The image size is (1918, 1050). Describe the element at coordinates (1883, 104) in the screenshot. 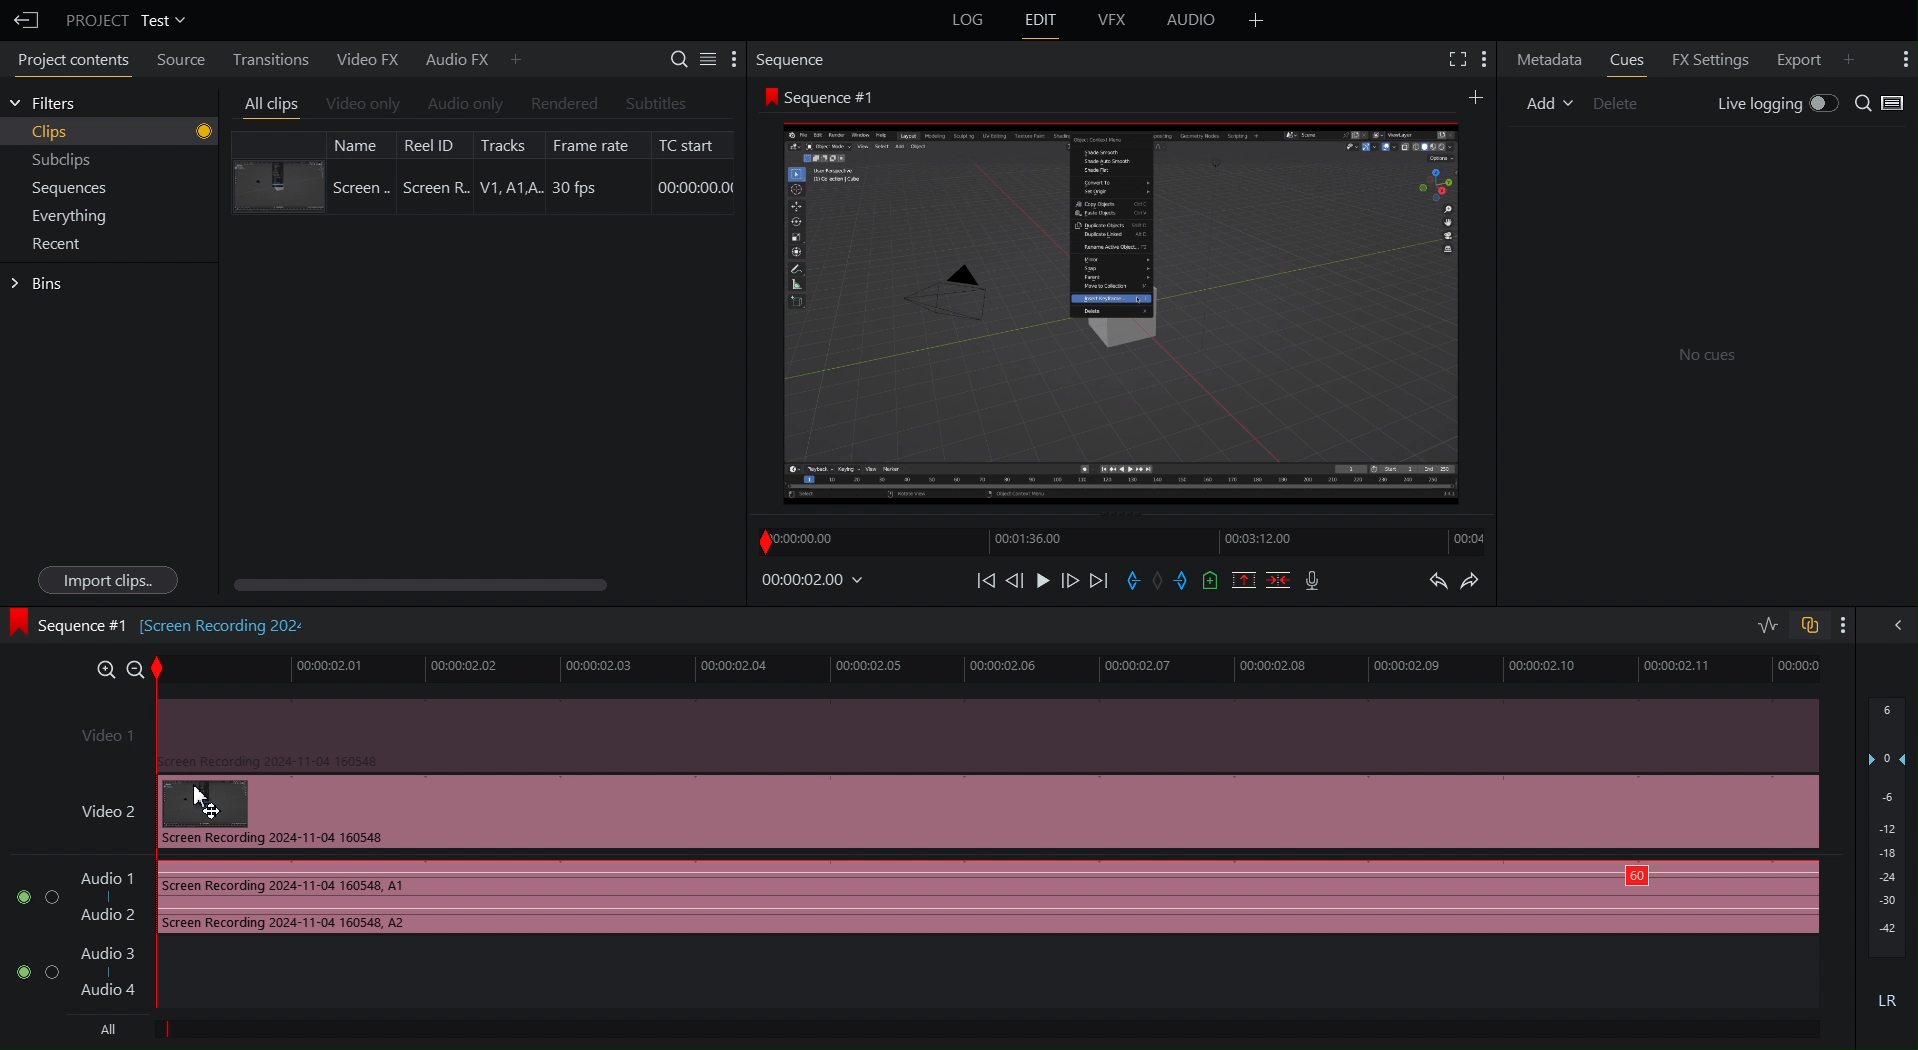

I see `Search` at that location.